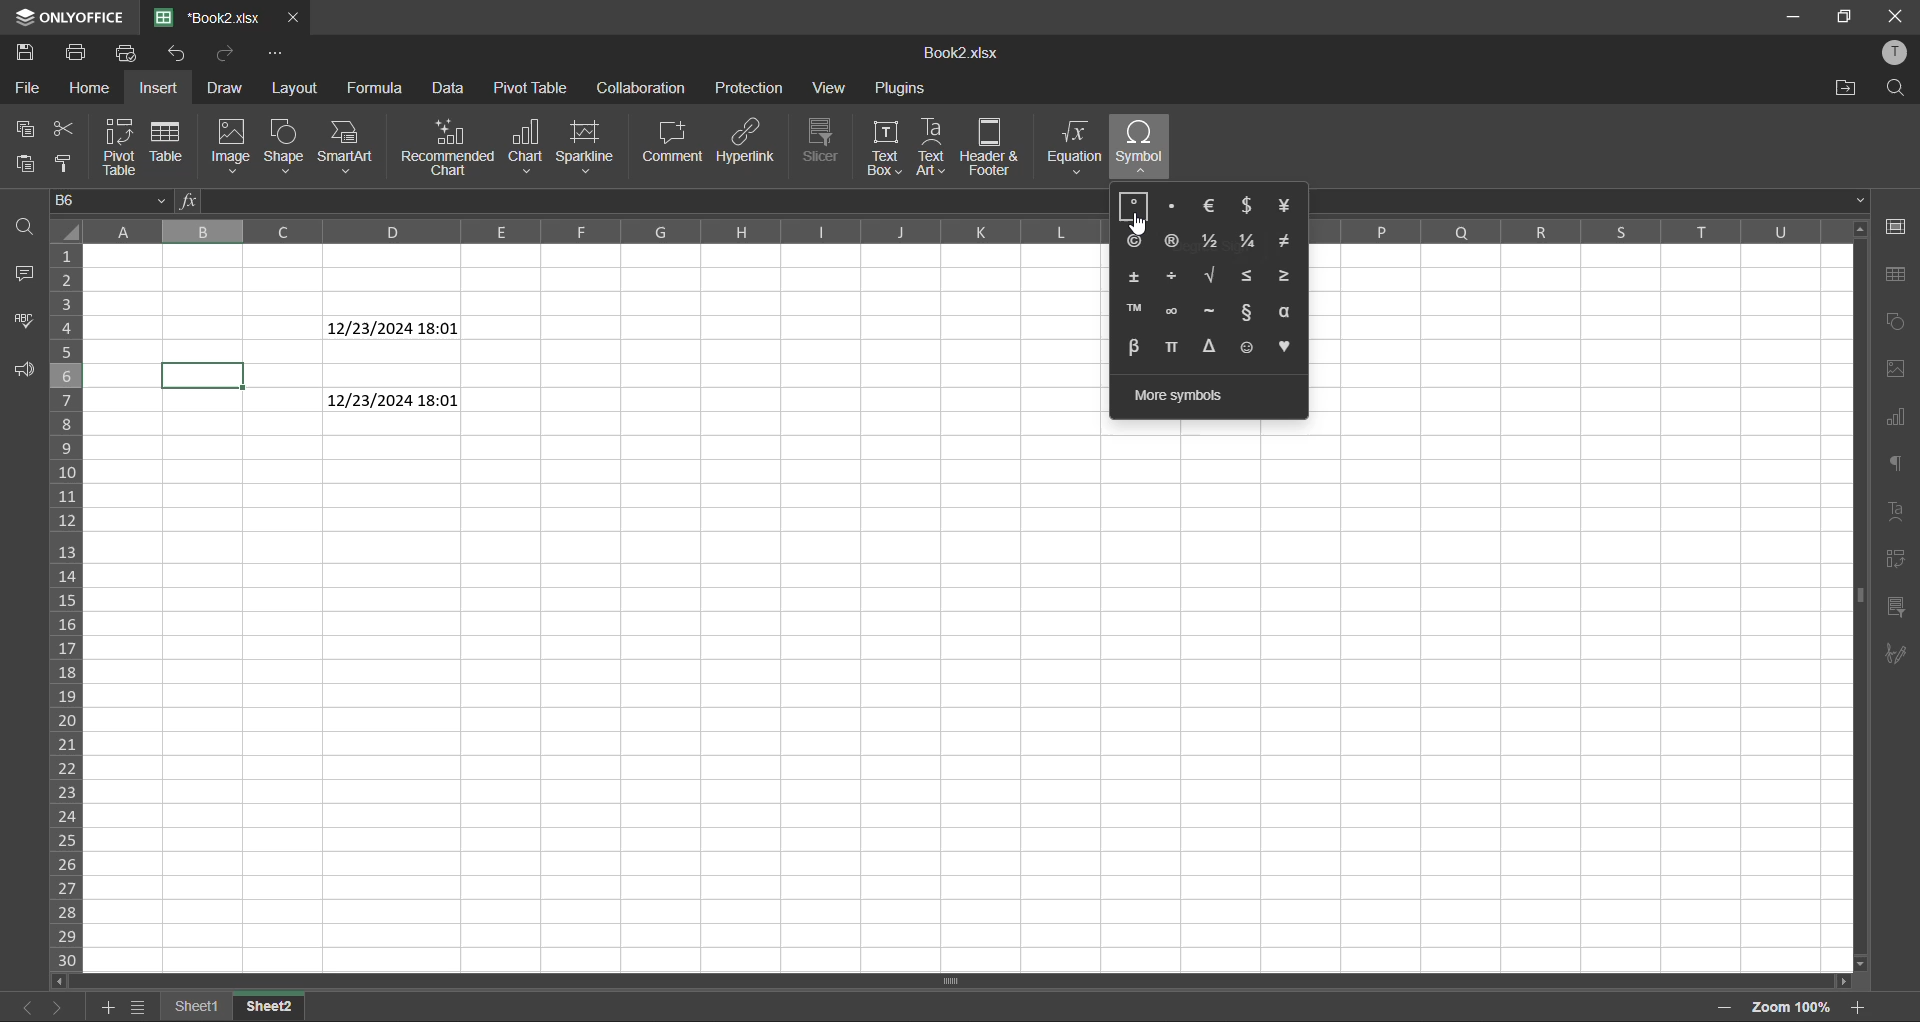 This screenshot has height=1022, width=1920. Describe the element at coordinates (528, 147) in the screenshot. I see `chart` at that location.